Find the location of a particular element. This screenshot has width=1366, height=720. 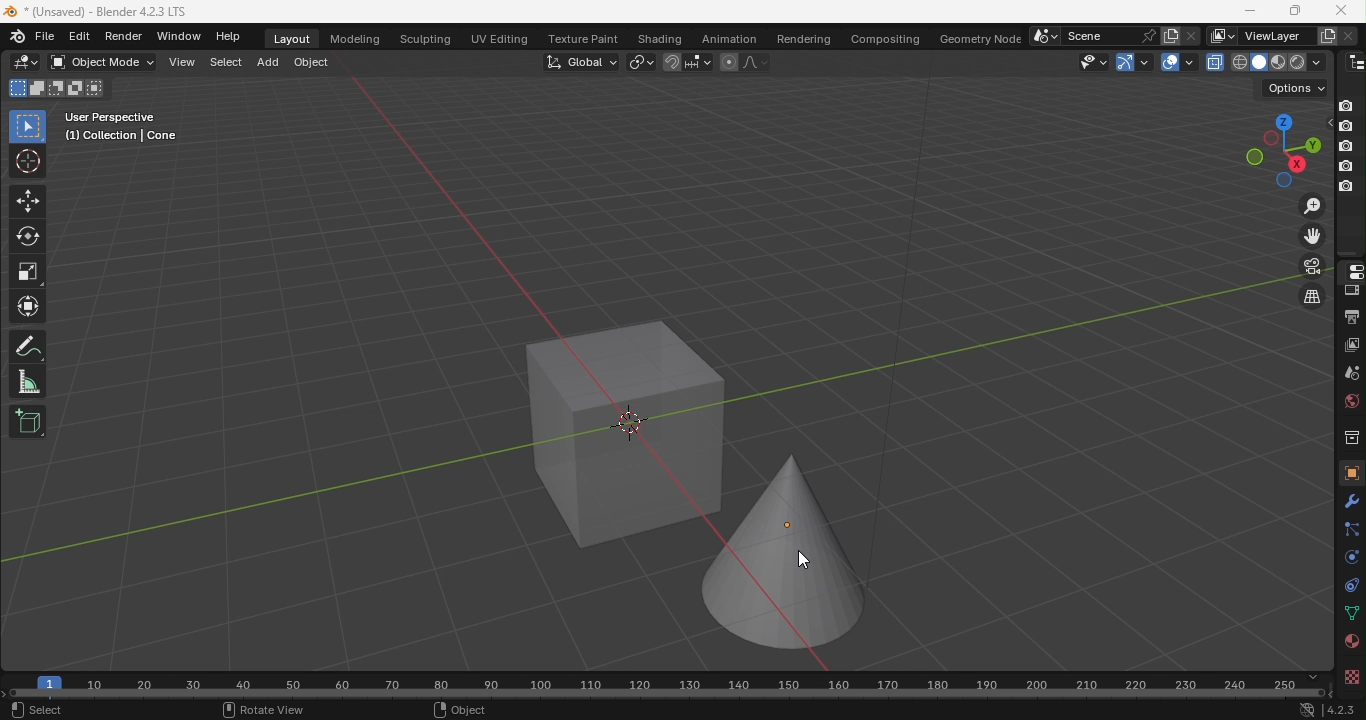

Move is located at coordinates (27, 200).